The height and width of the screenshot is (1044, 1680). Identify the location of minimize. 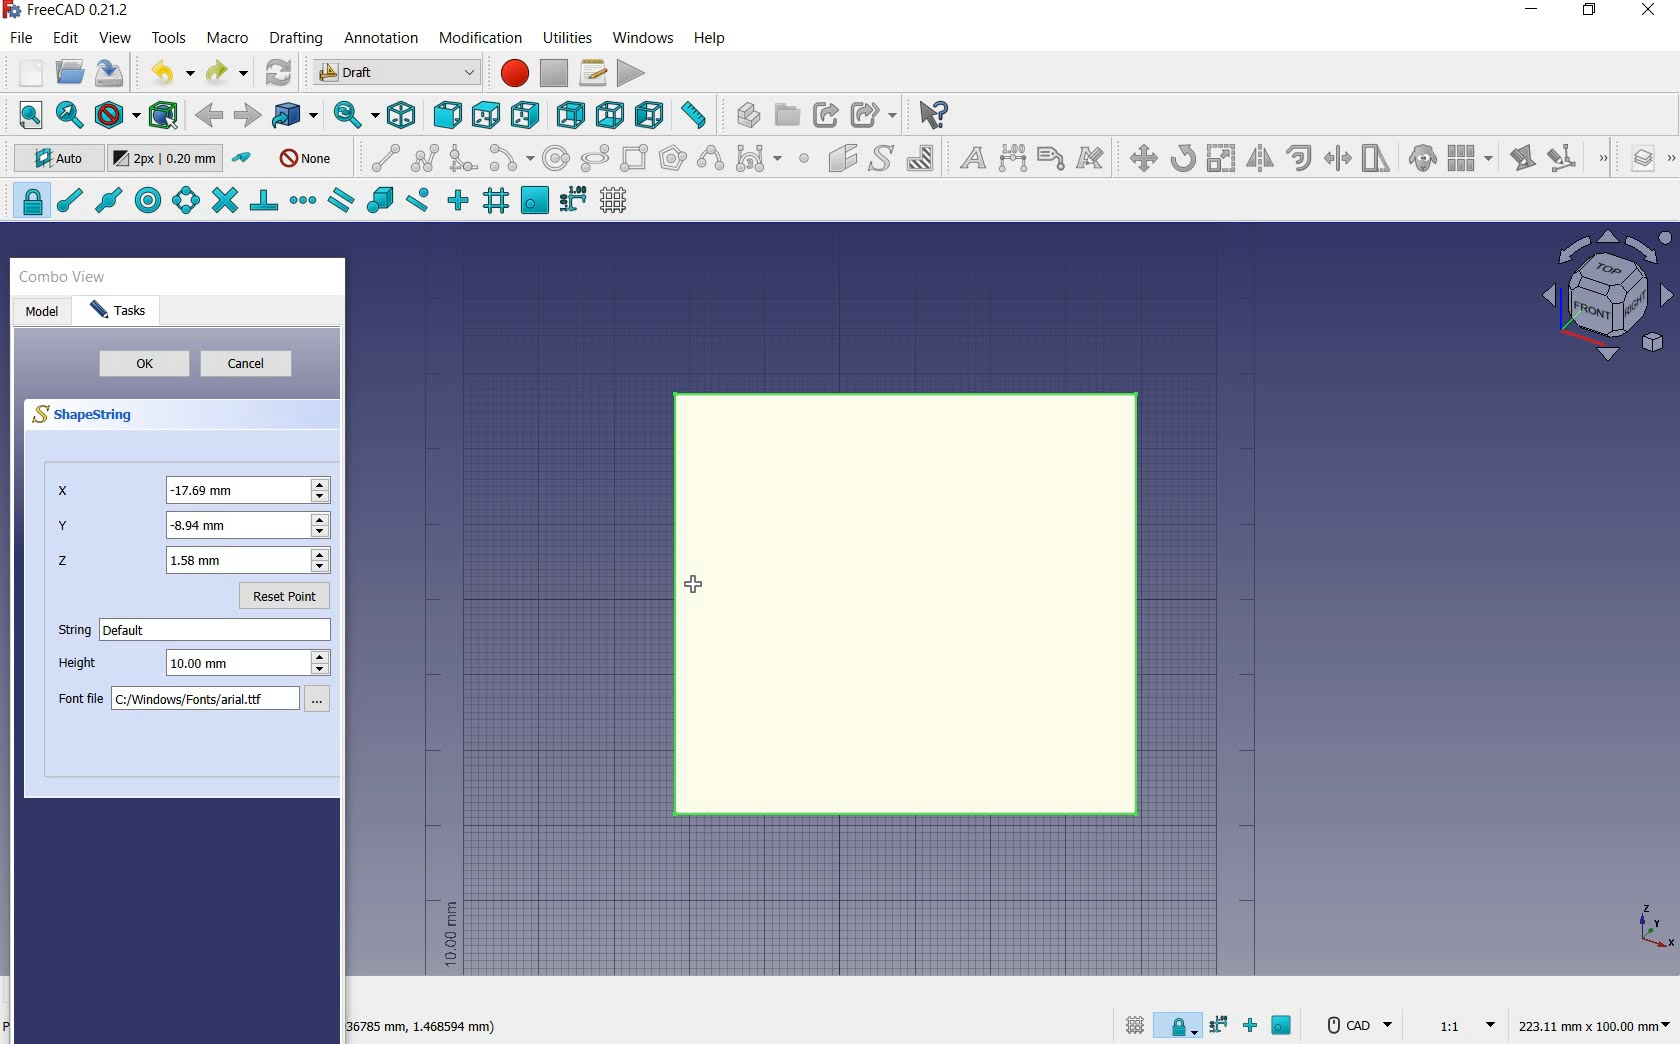
(1533, 12).